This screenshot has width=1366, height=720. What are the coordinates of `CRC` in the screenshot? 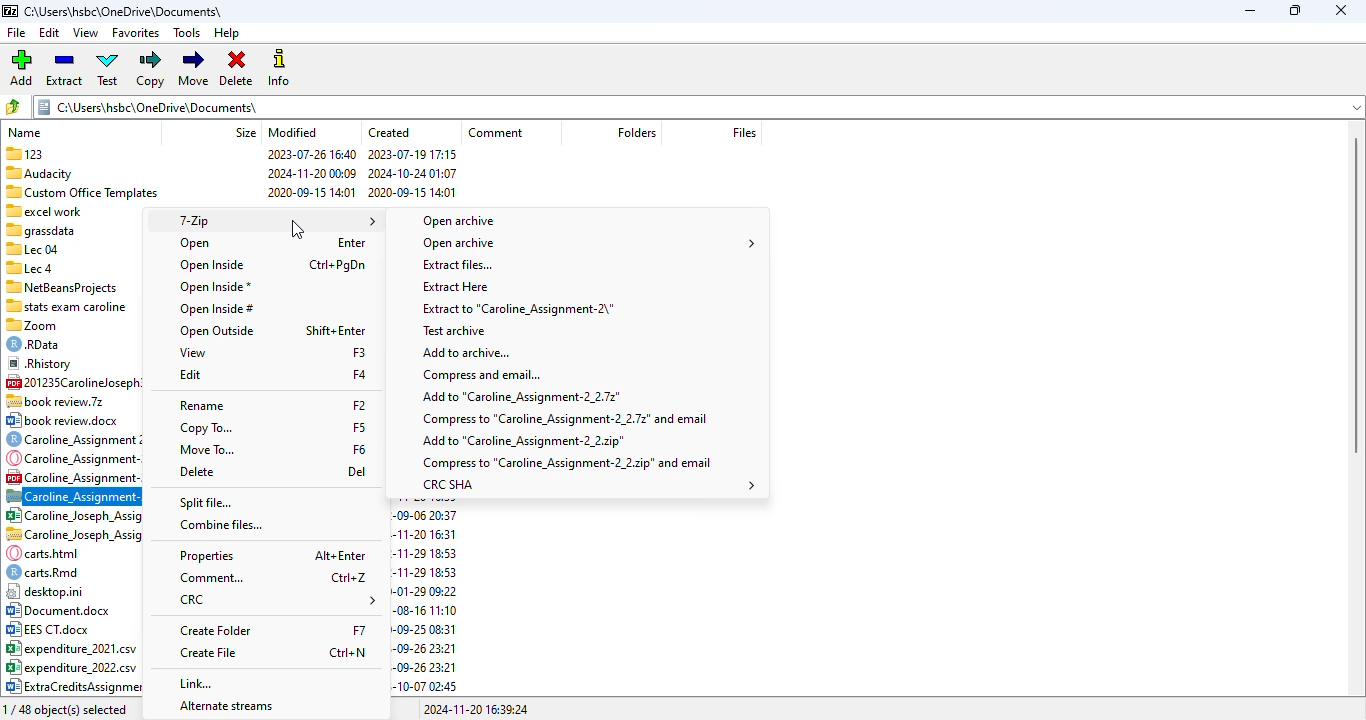 It's located at (279, 600).